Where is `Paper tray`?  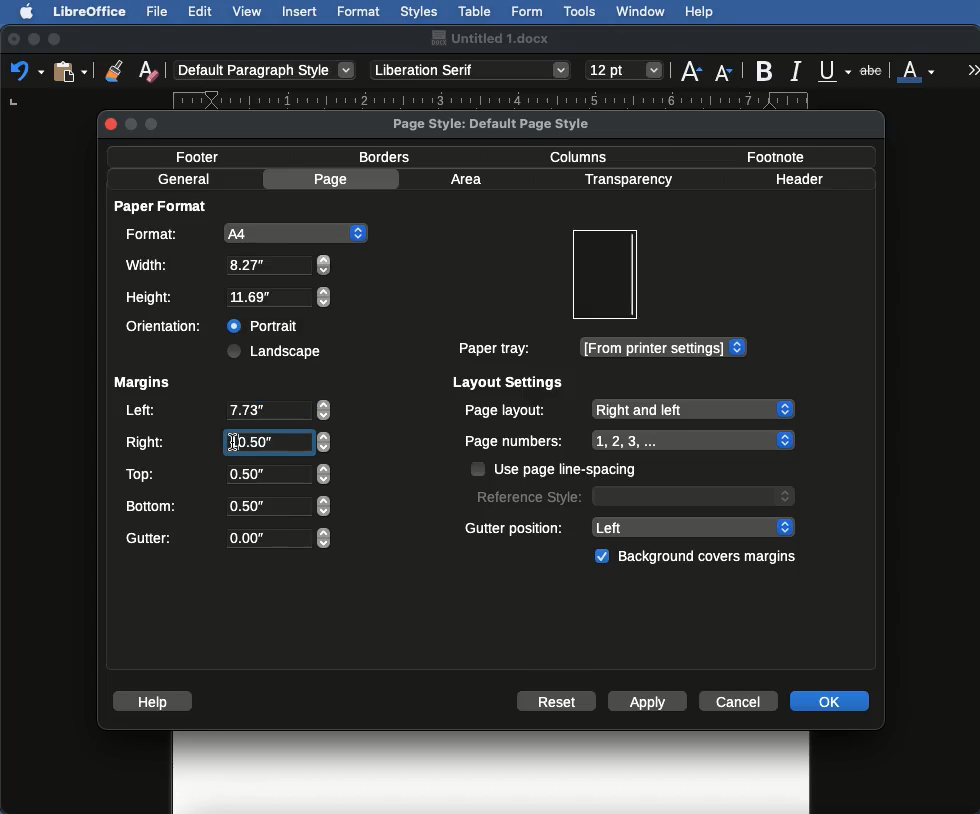
Paper tray is located at coordinates (601, 348).